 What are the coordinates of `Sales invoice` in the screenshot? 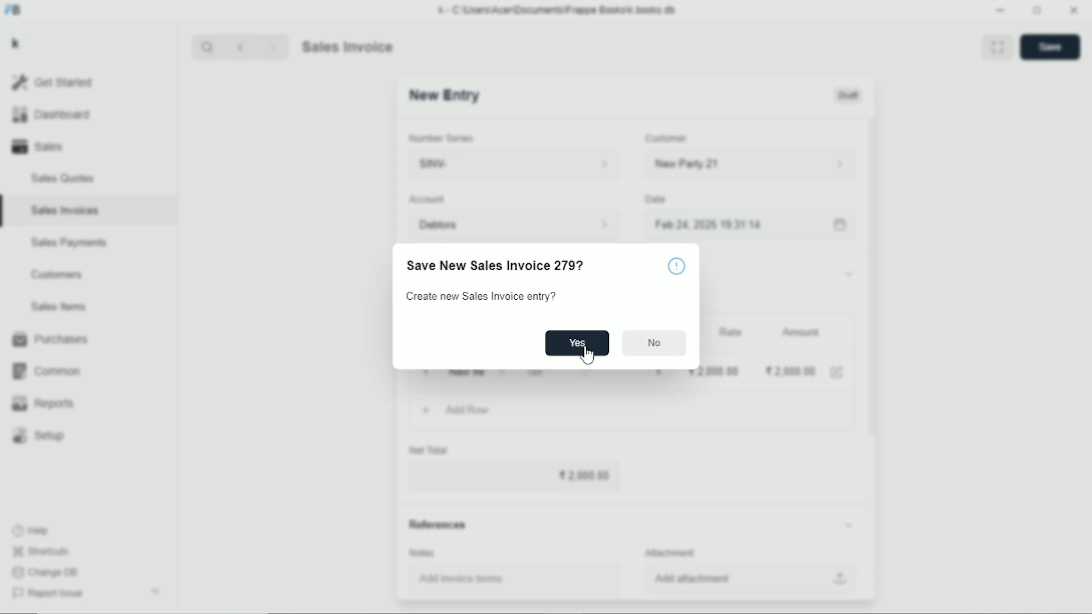 It's located at (347, 46).